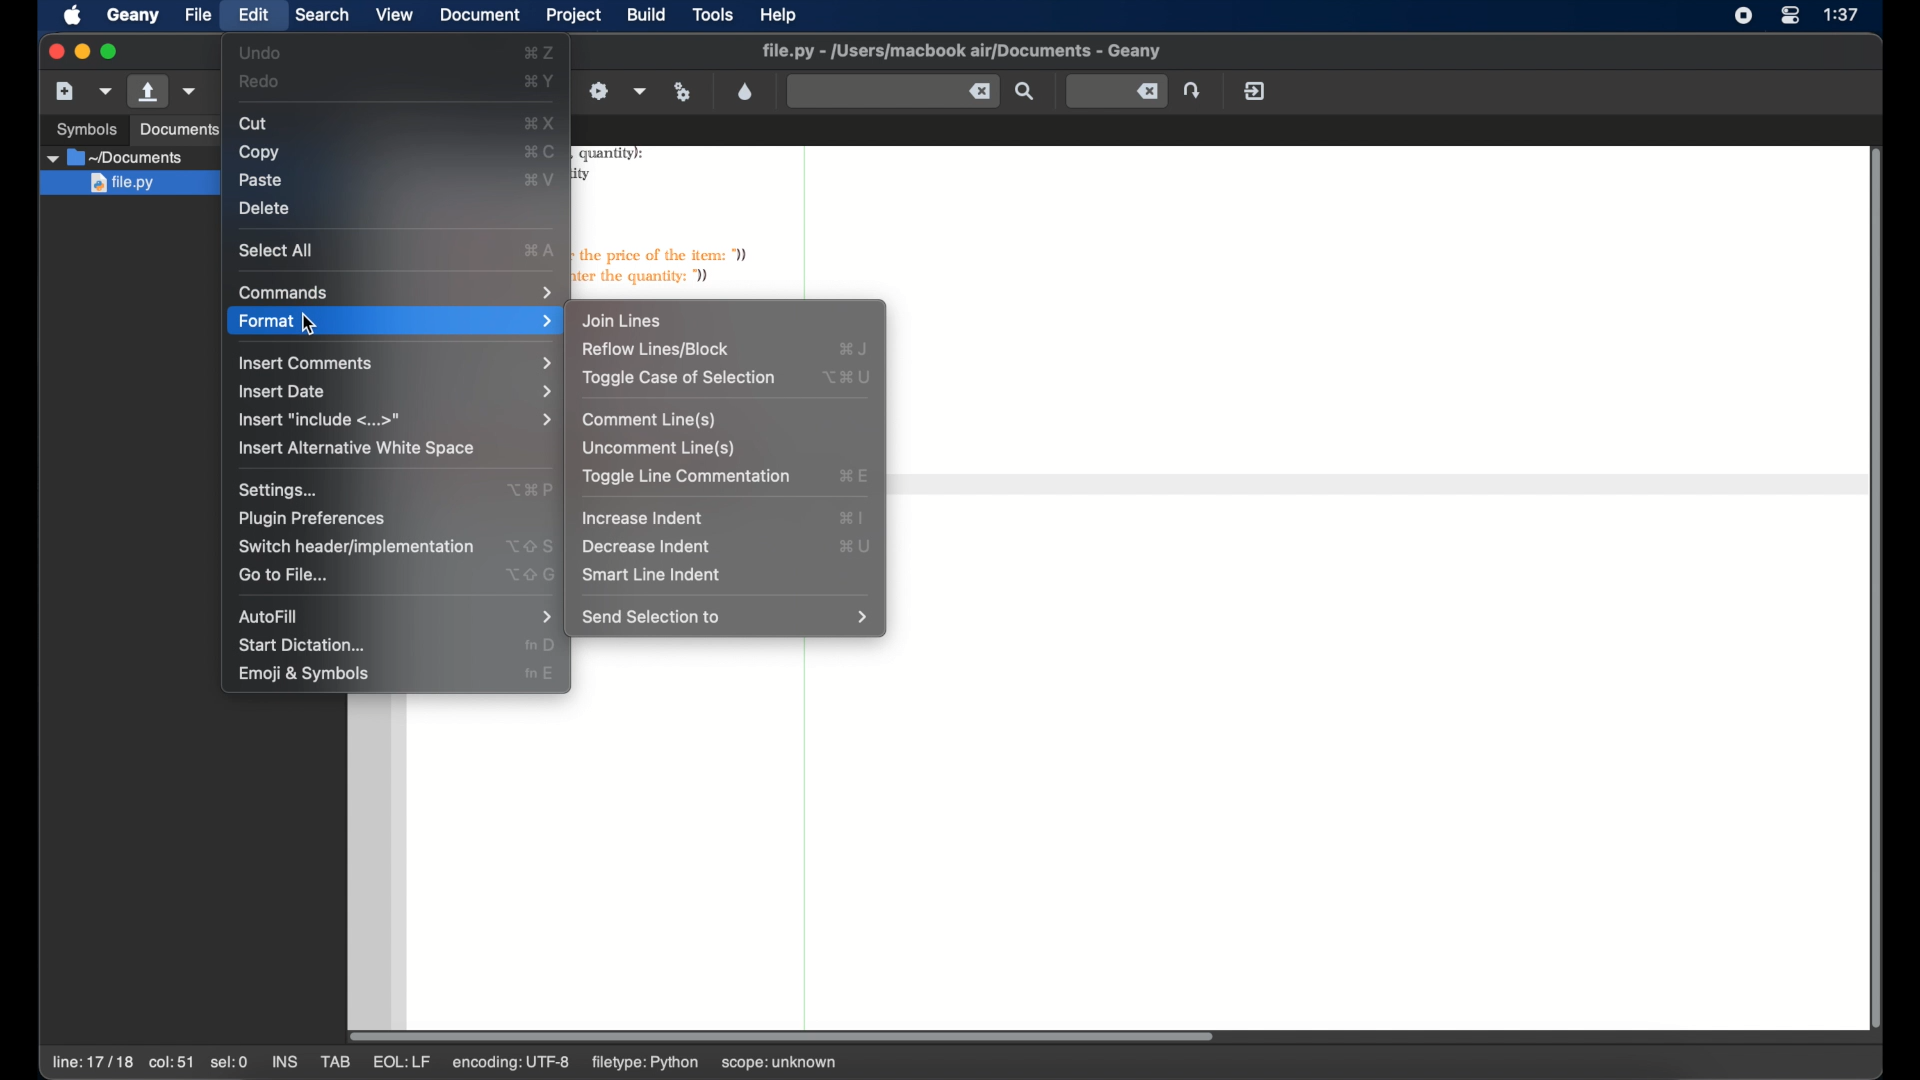 This screenshot has width=1920, height=1080. What do you see at coordinates (172, 1064) in the screenshot?
I see `col:51` at bounding box center [172, 1064].